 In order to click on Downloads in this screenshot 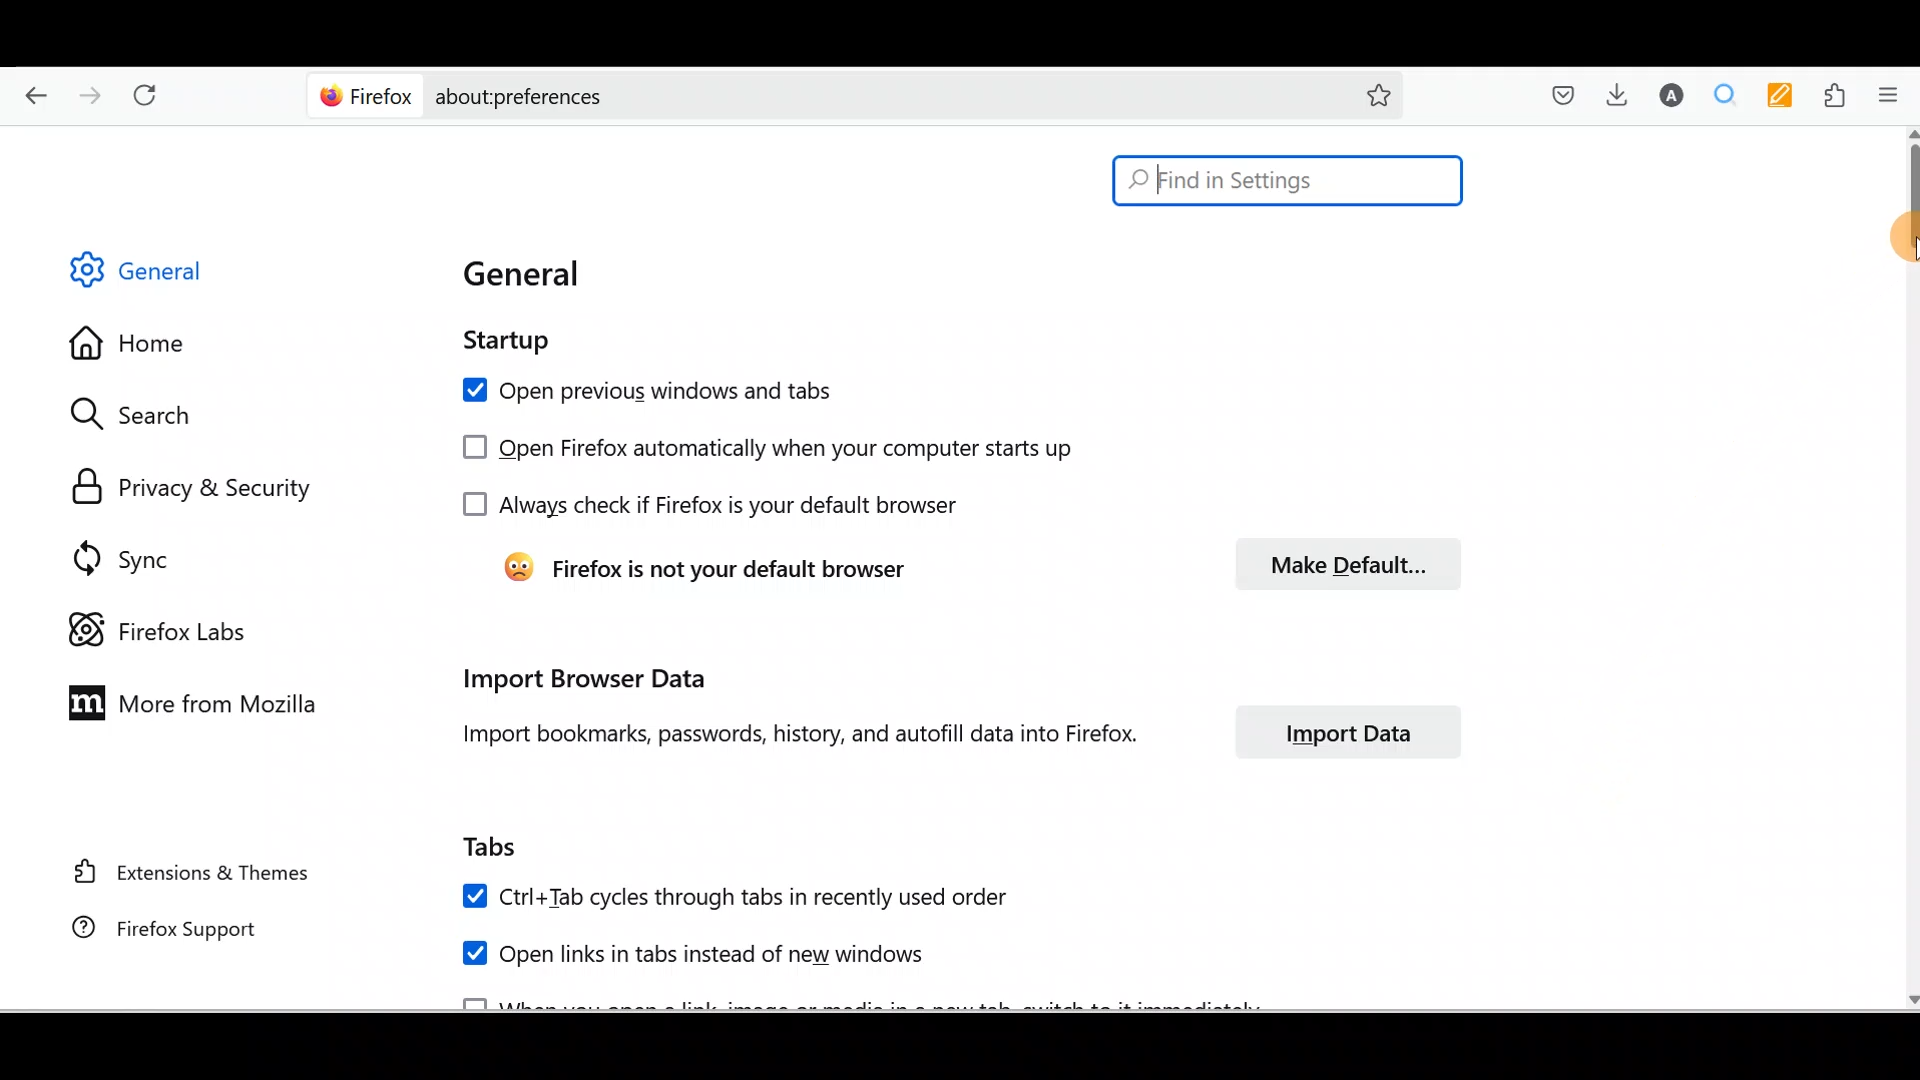, I will do `click(1612, 94)`.